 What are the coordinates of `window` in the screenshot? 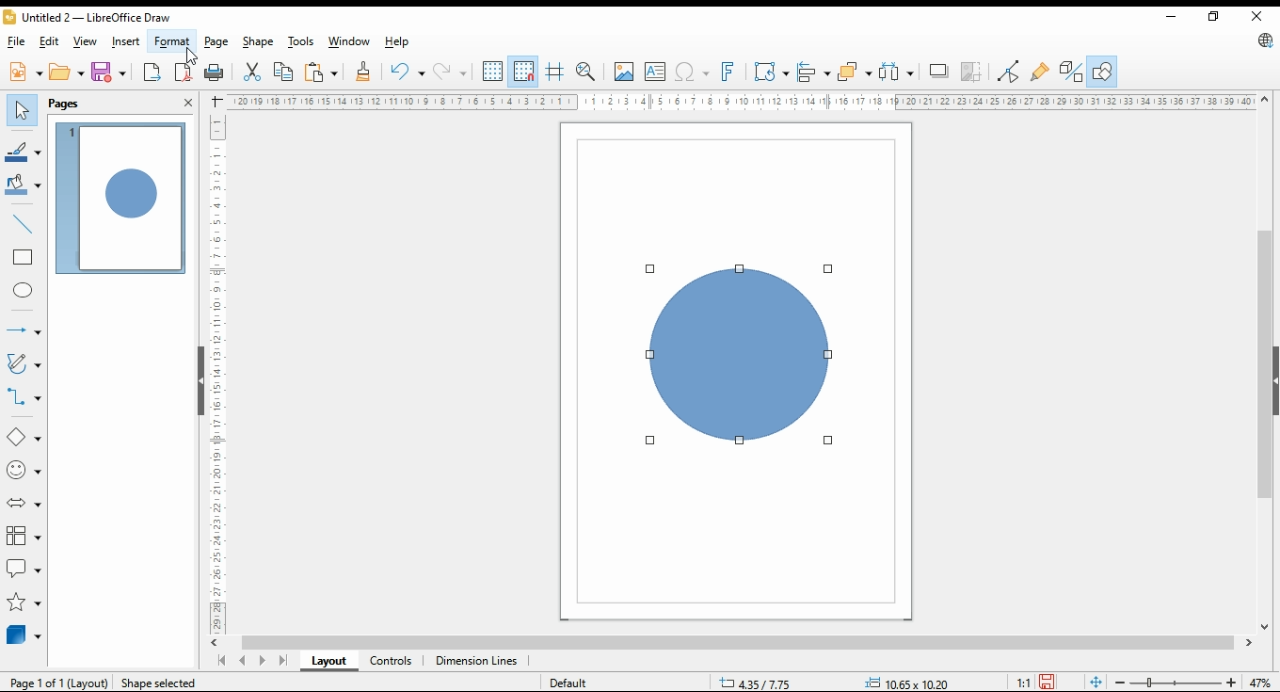 It's located at (349, 41).